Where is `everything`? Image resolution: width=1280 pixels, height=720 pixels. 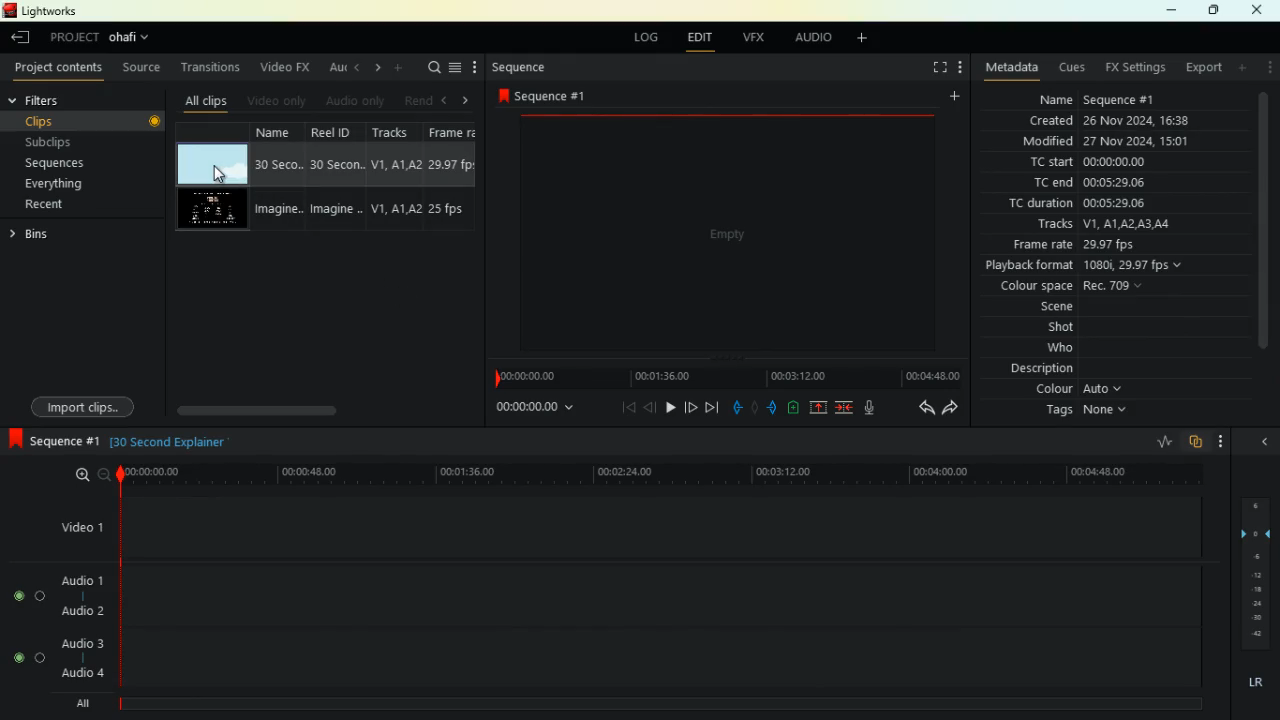
everything is located at coordinates (54, 184).